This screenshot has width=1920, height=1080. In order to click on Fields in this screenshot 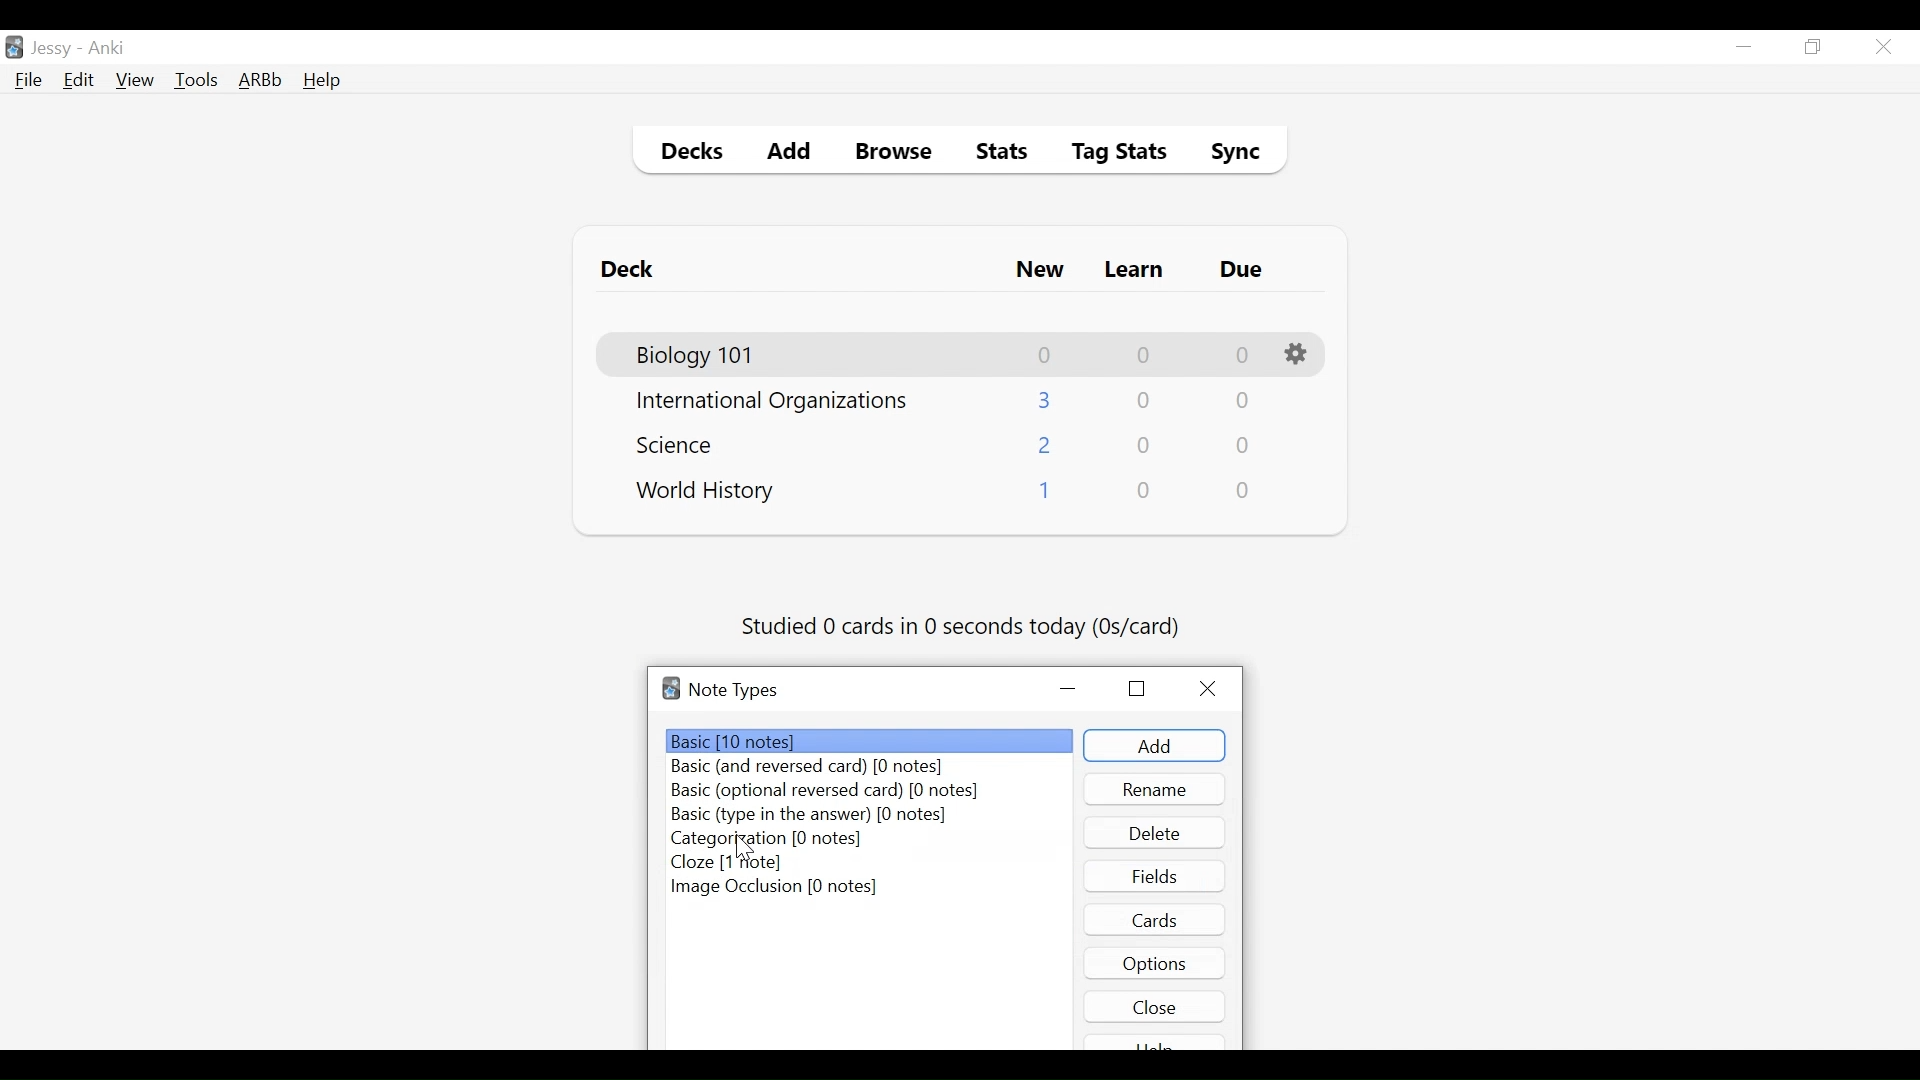, I will do `click(1155, 875)`.